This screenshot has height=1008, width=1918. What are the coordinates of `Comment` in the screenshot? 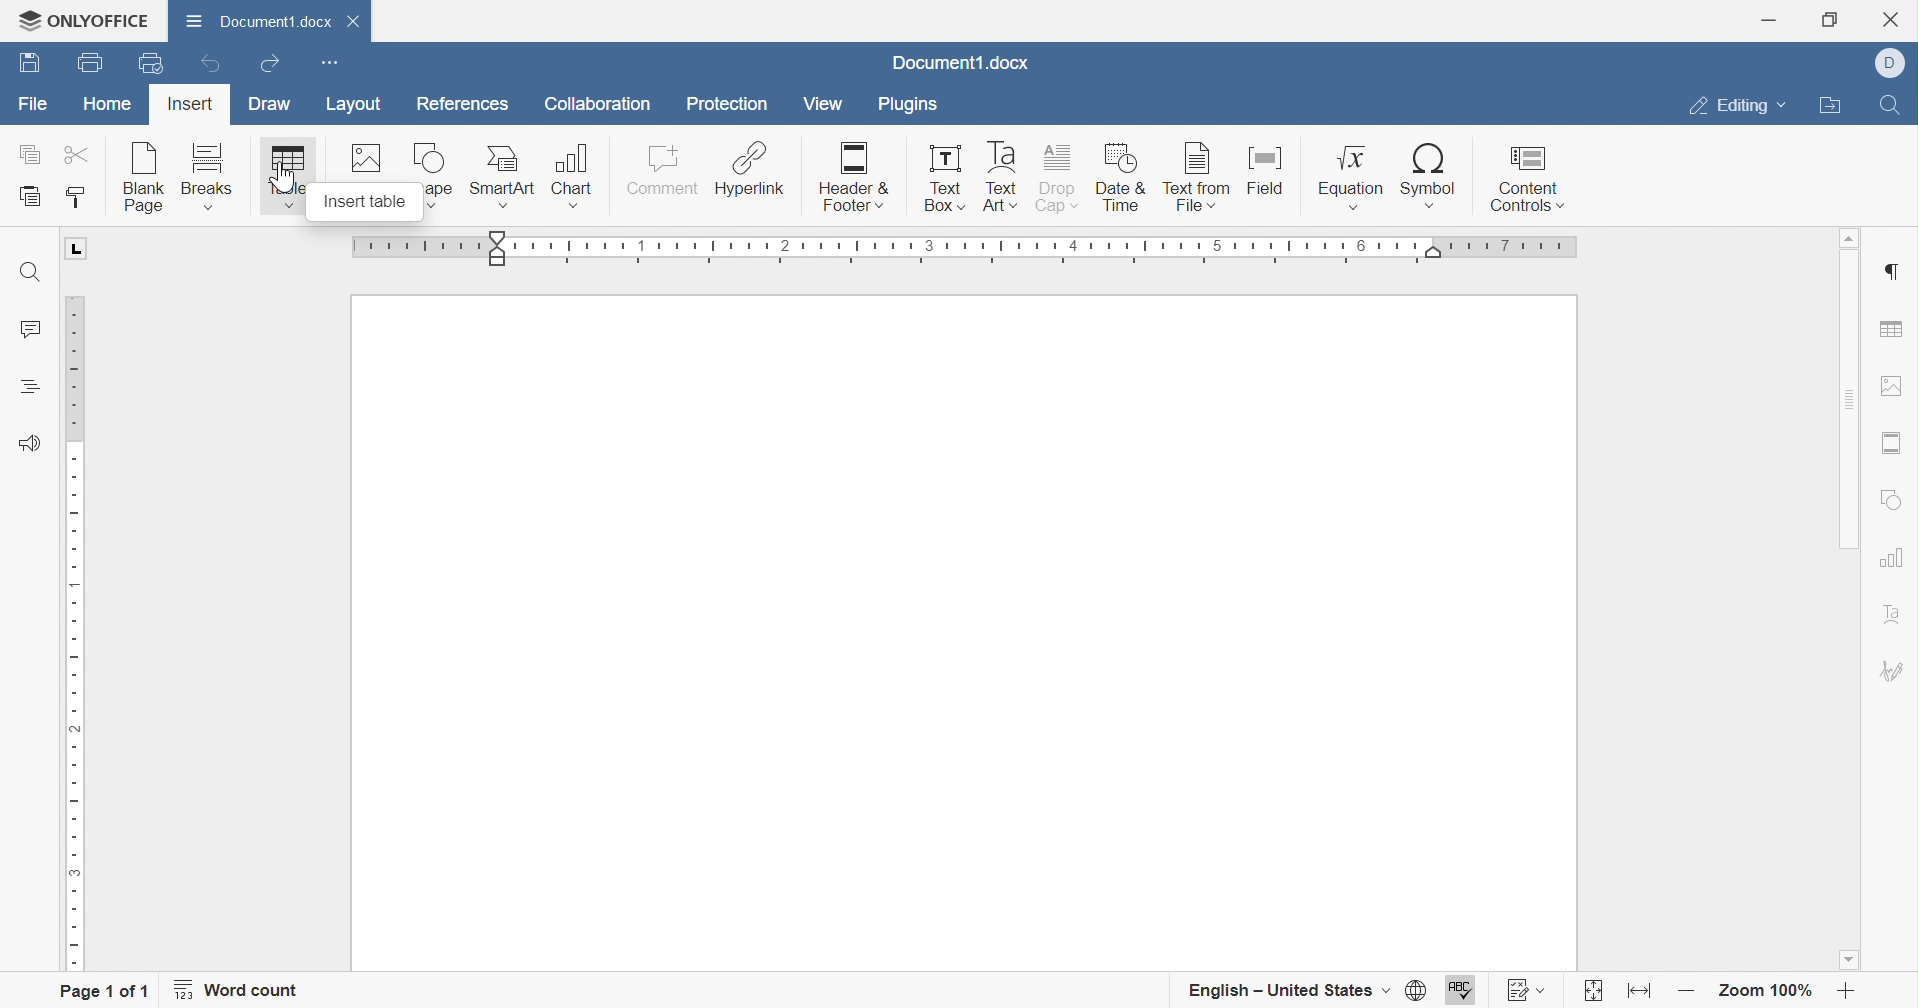 It's located at (664, 176).